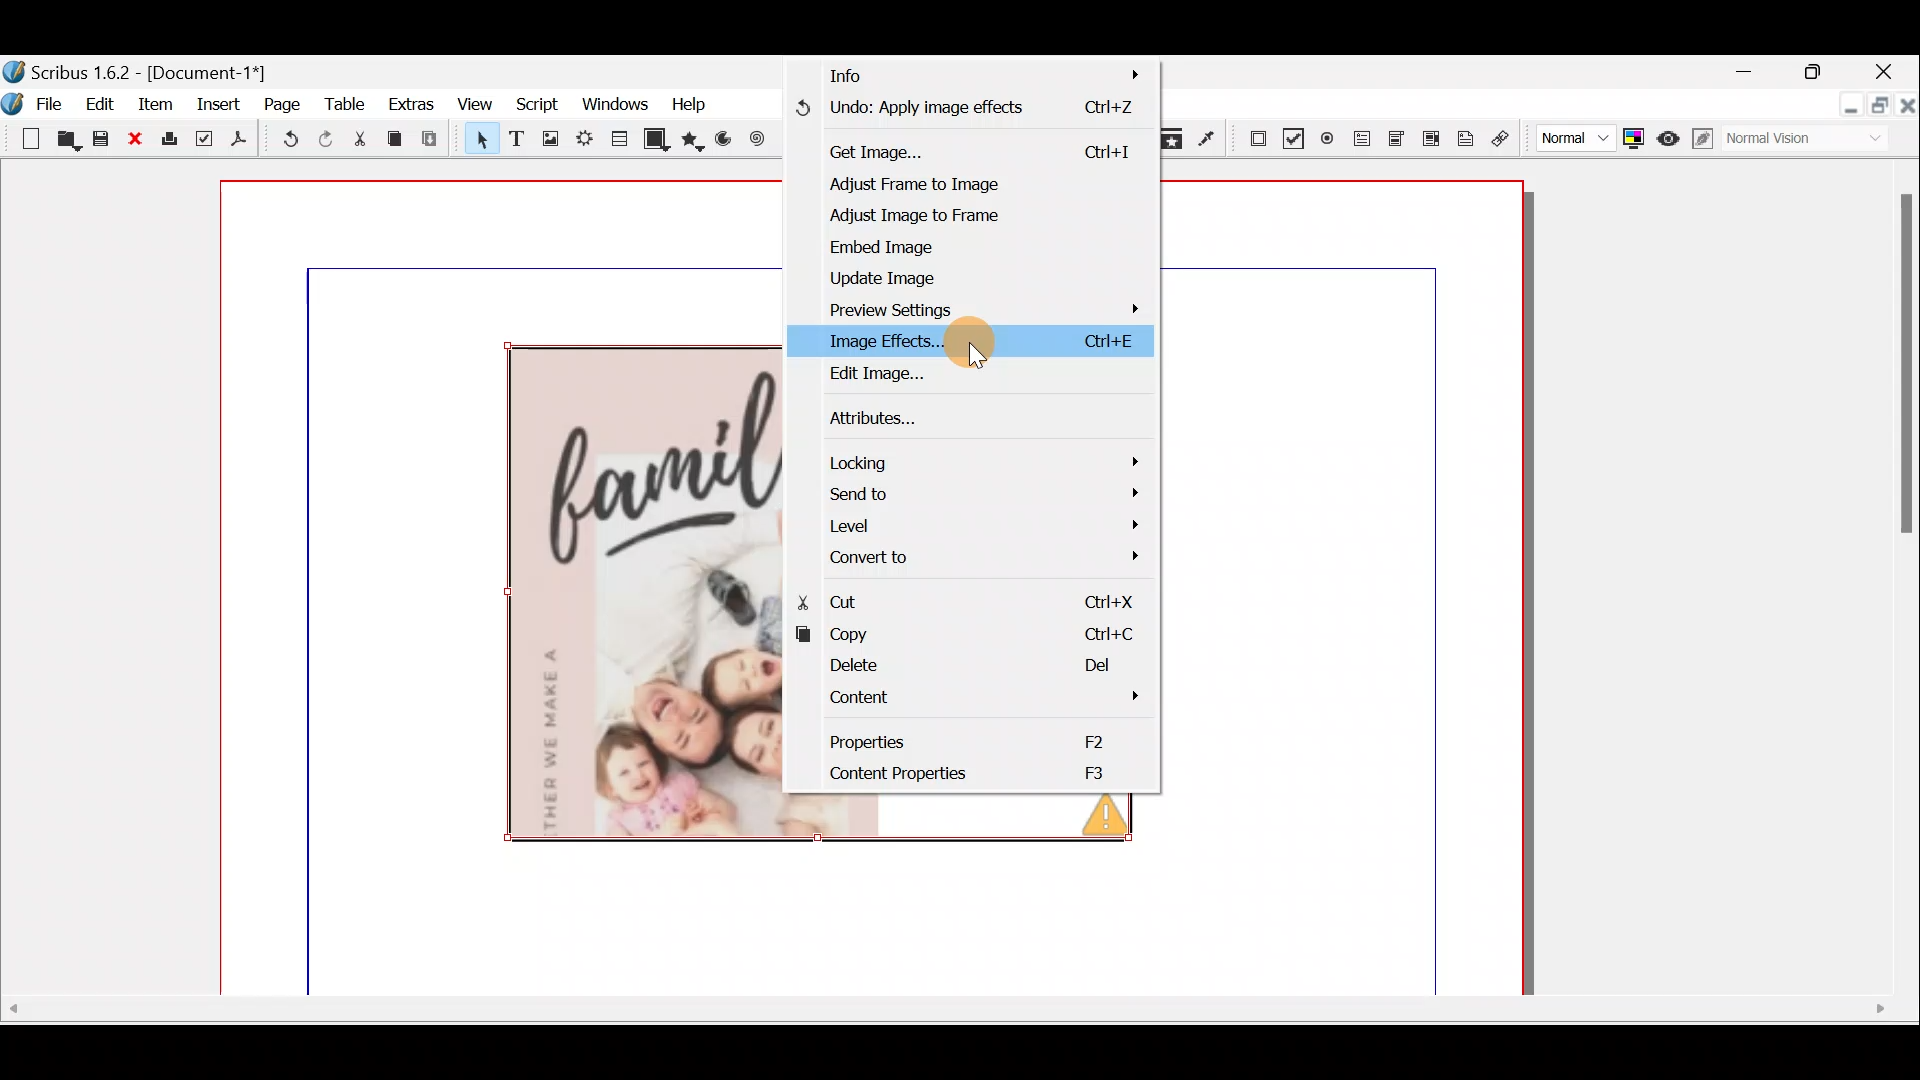 The image size is (1920, 1080). I want to click on Save as PDF, so click(241, 141).